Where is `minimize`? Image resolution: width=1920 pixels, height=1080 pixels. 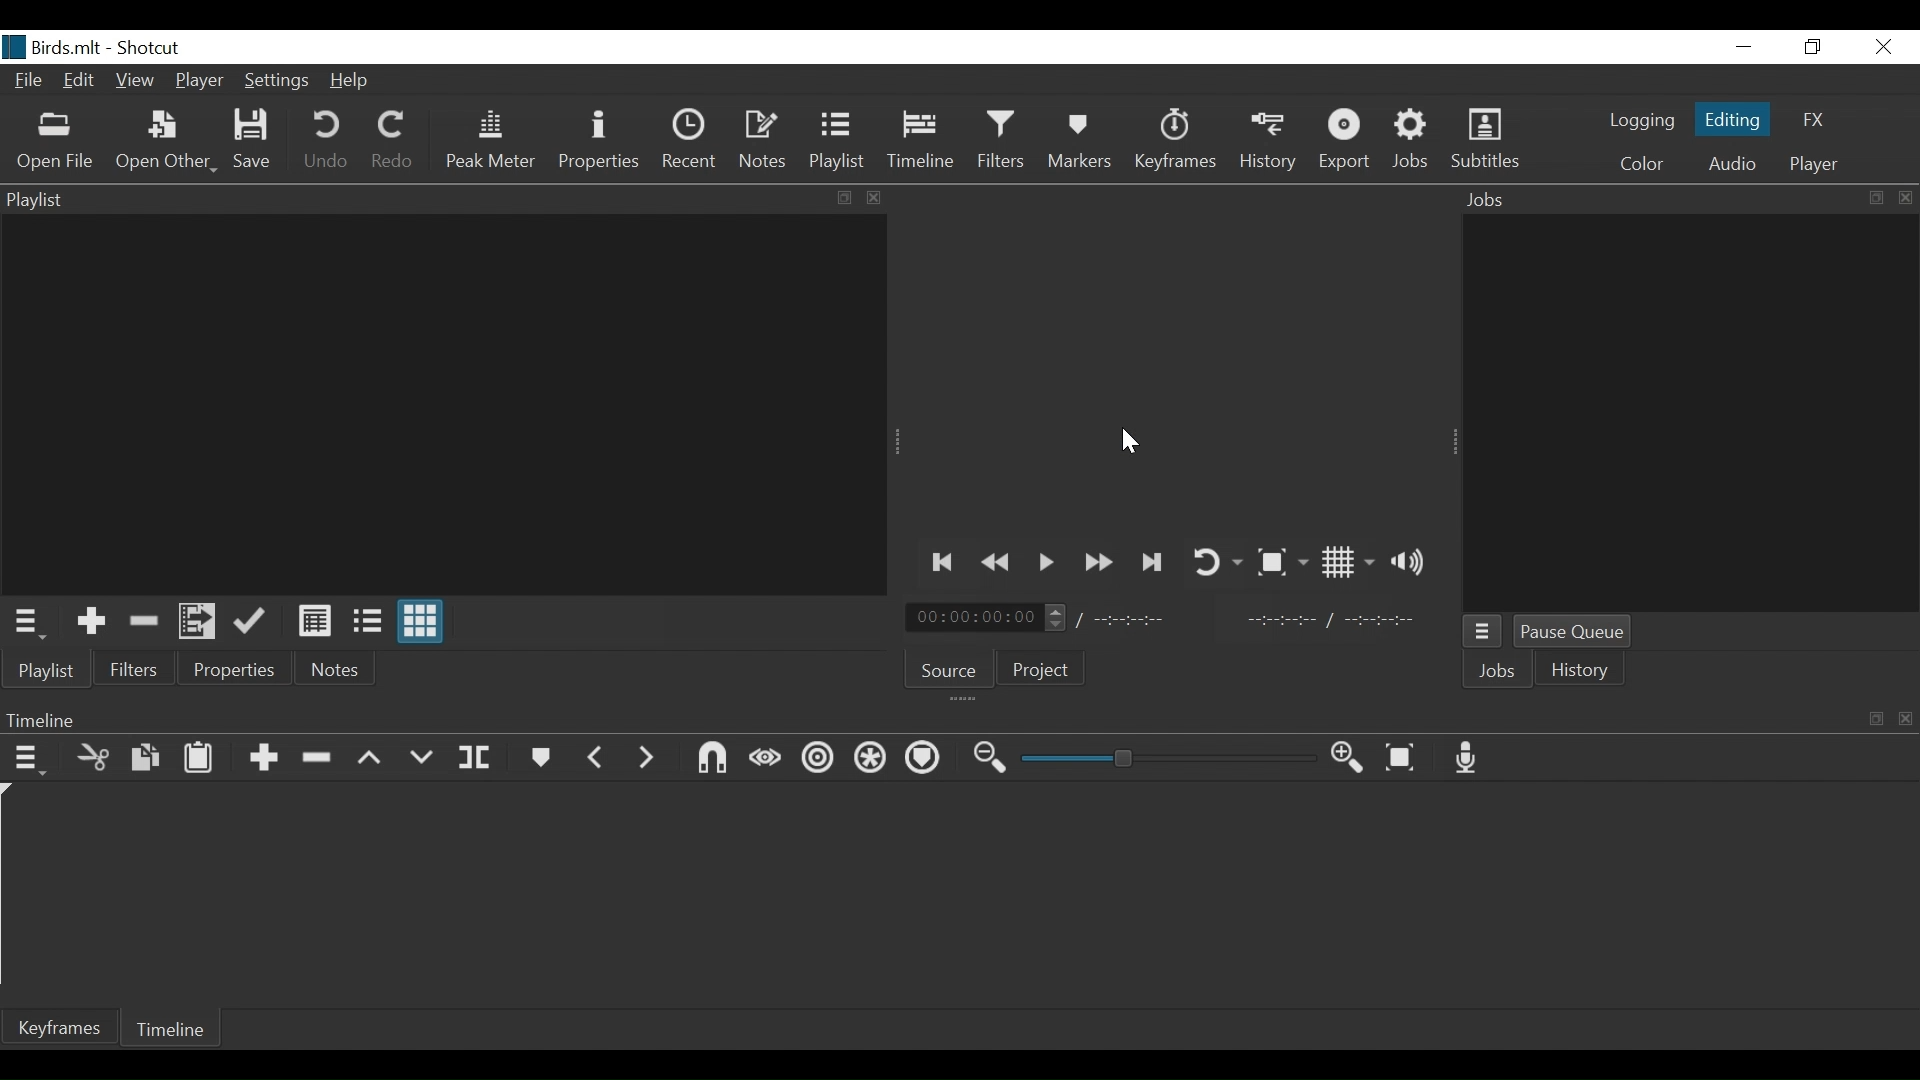
minimize is located at coordinates (1745, 46).